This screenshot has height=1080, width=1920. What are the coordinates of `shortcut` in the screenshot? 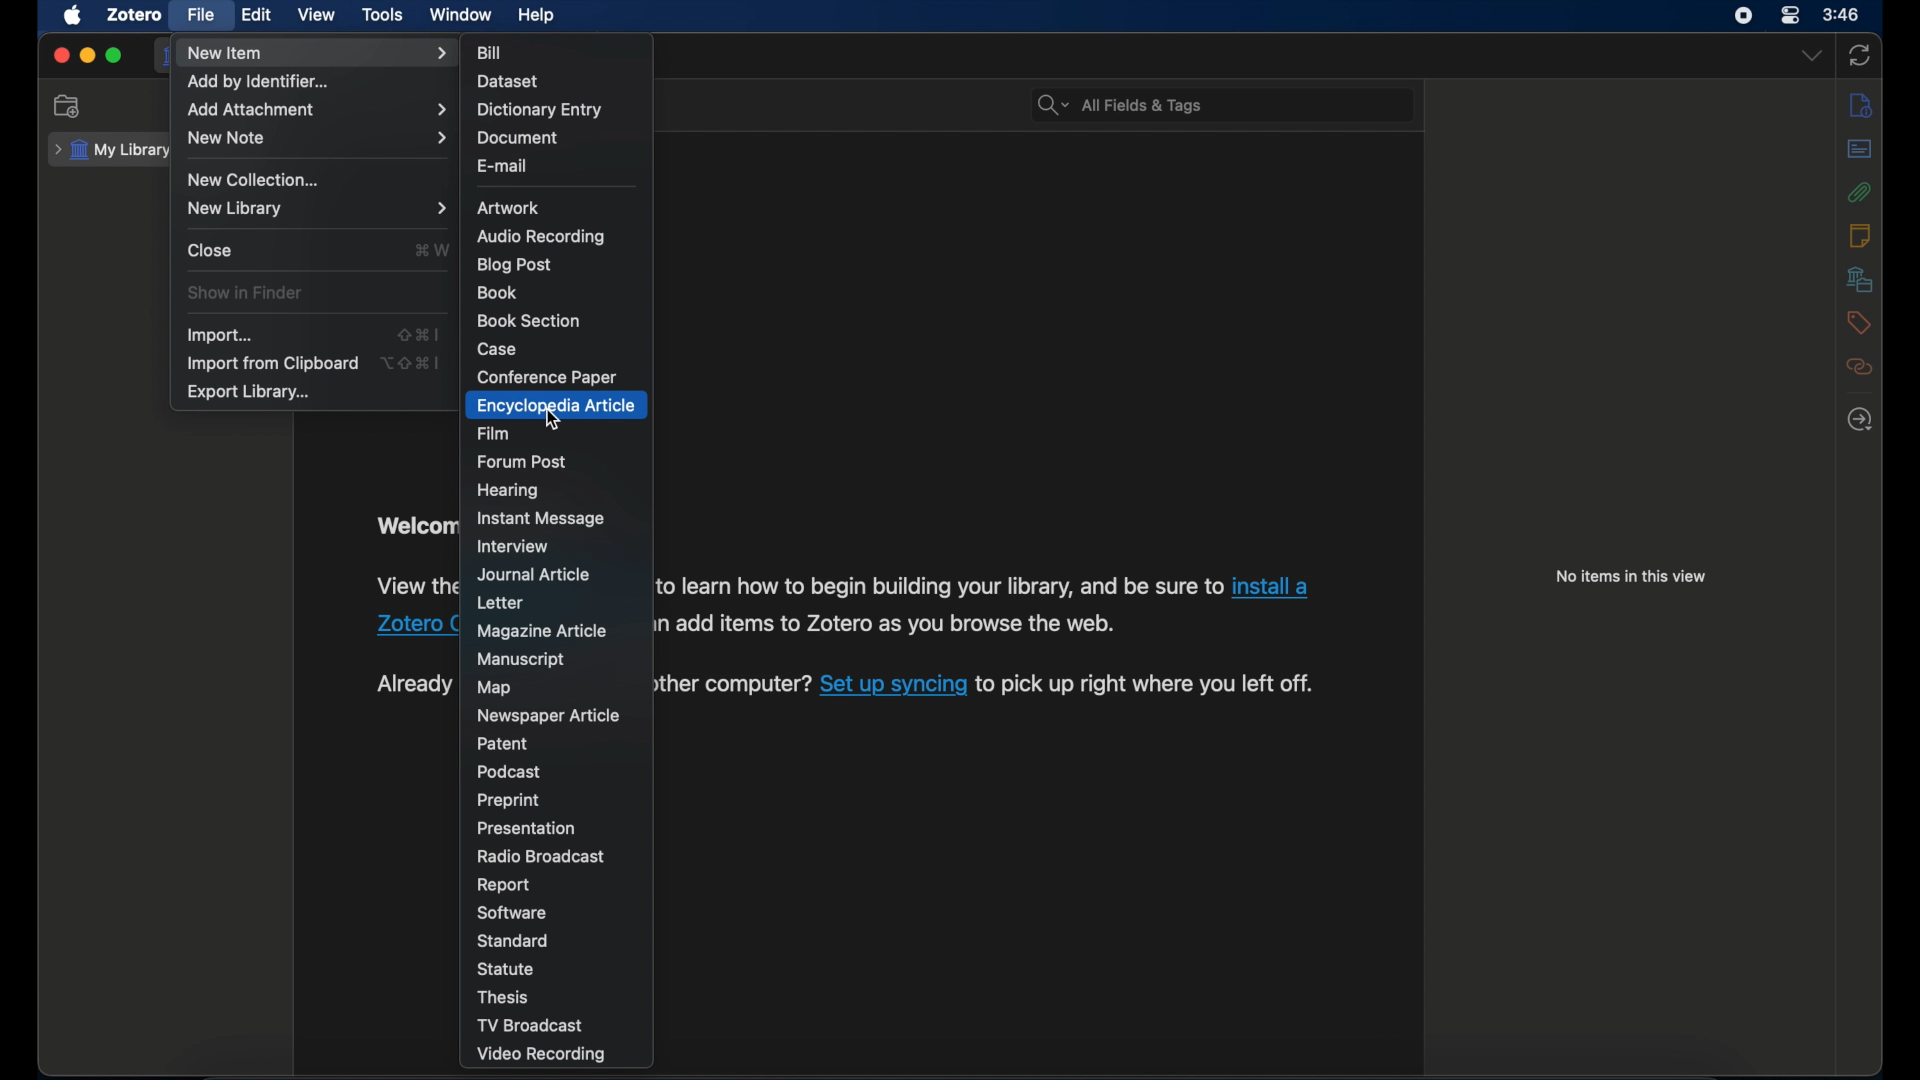 It's located at (433, 249).